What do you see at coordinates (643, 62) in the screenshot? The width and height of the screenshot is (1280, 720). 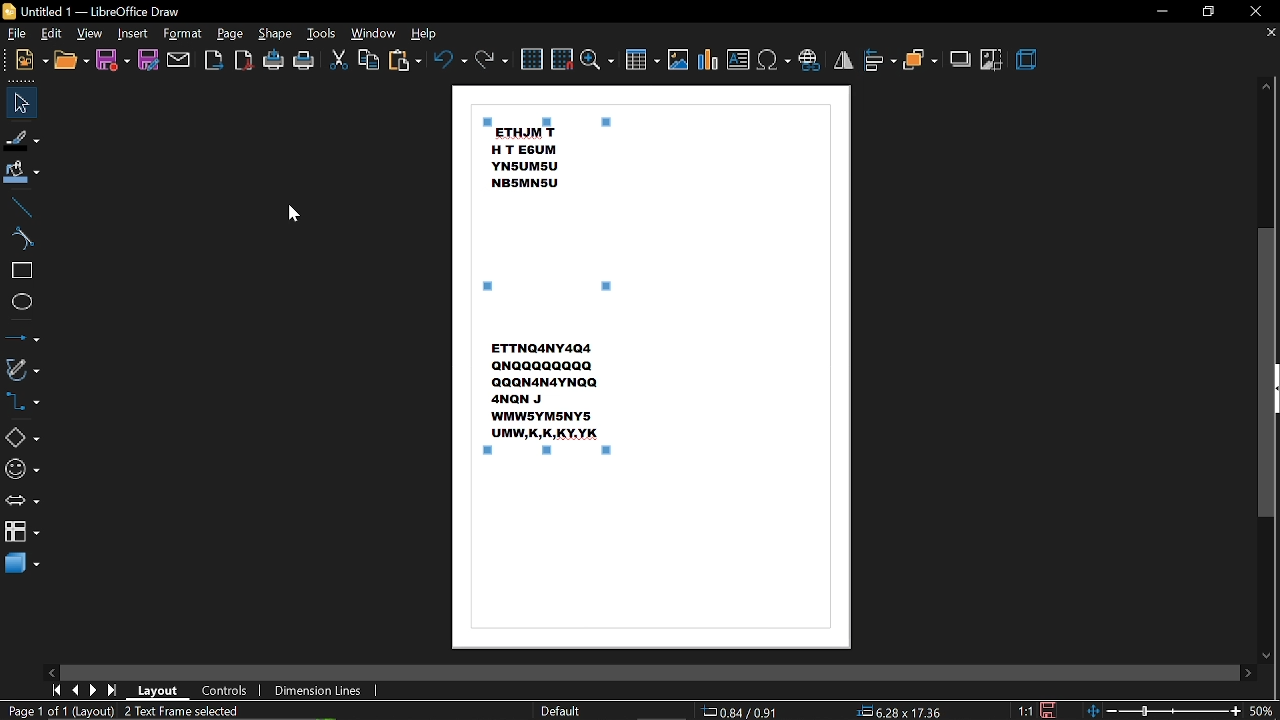 I see `insert table` at bounding box center [643, 62].